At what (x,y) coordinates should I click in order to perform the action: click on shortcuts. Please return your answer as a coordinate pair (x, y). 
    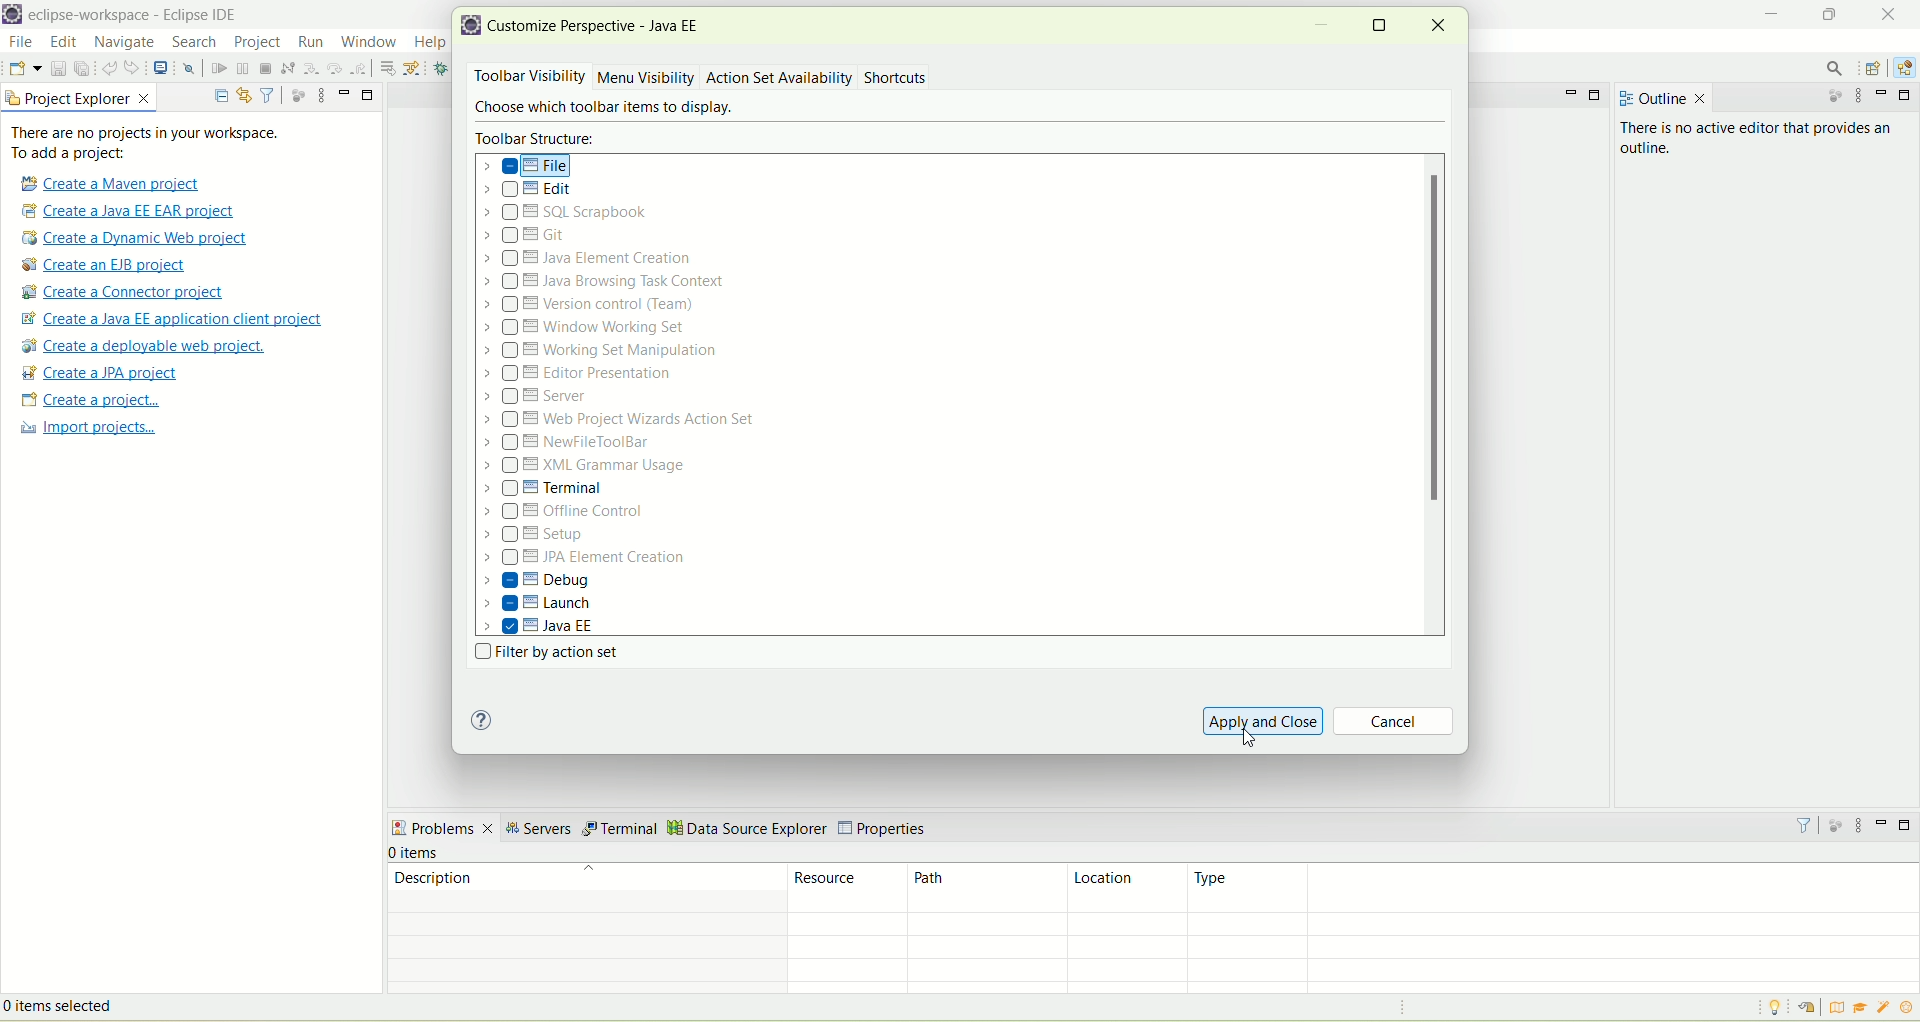
    Looking at the image, I should click on (897, 79).